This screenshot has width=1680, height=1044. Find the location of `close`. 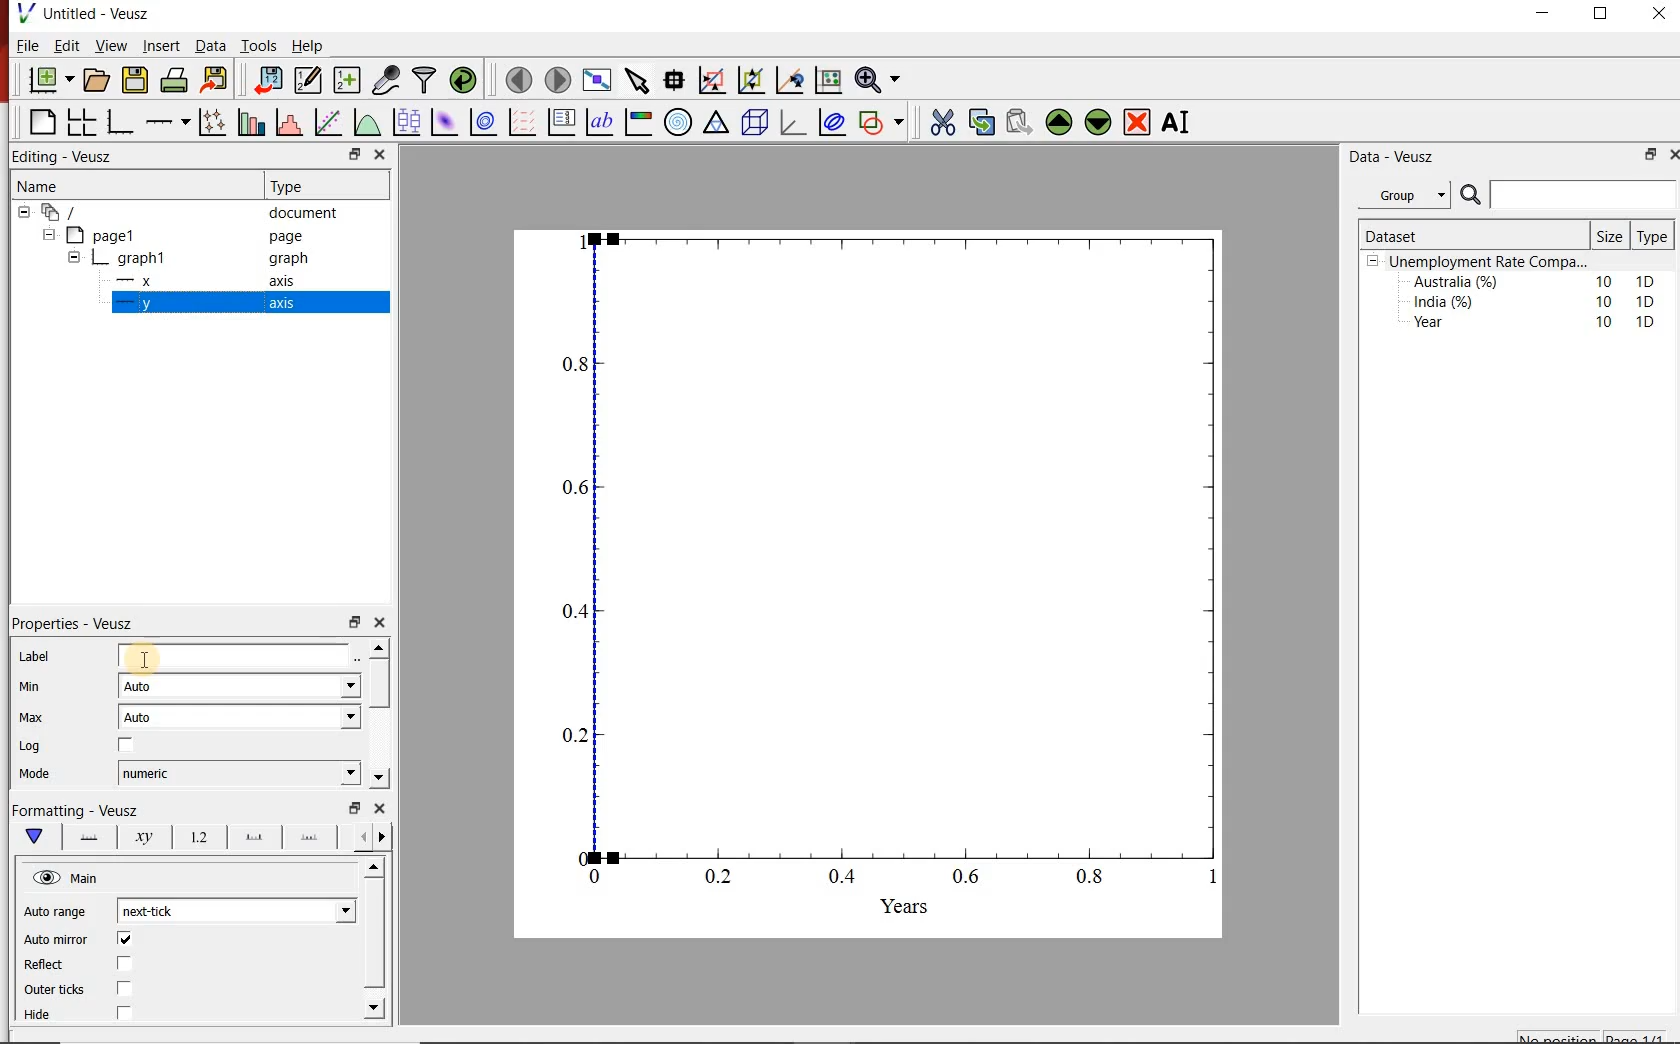

close is located at coordinates (1657, 18).